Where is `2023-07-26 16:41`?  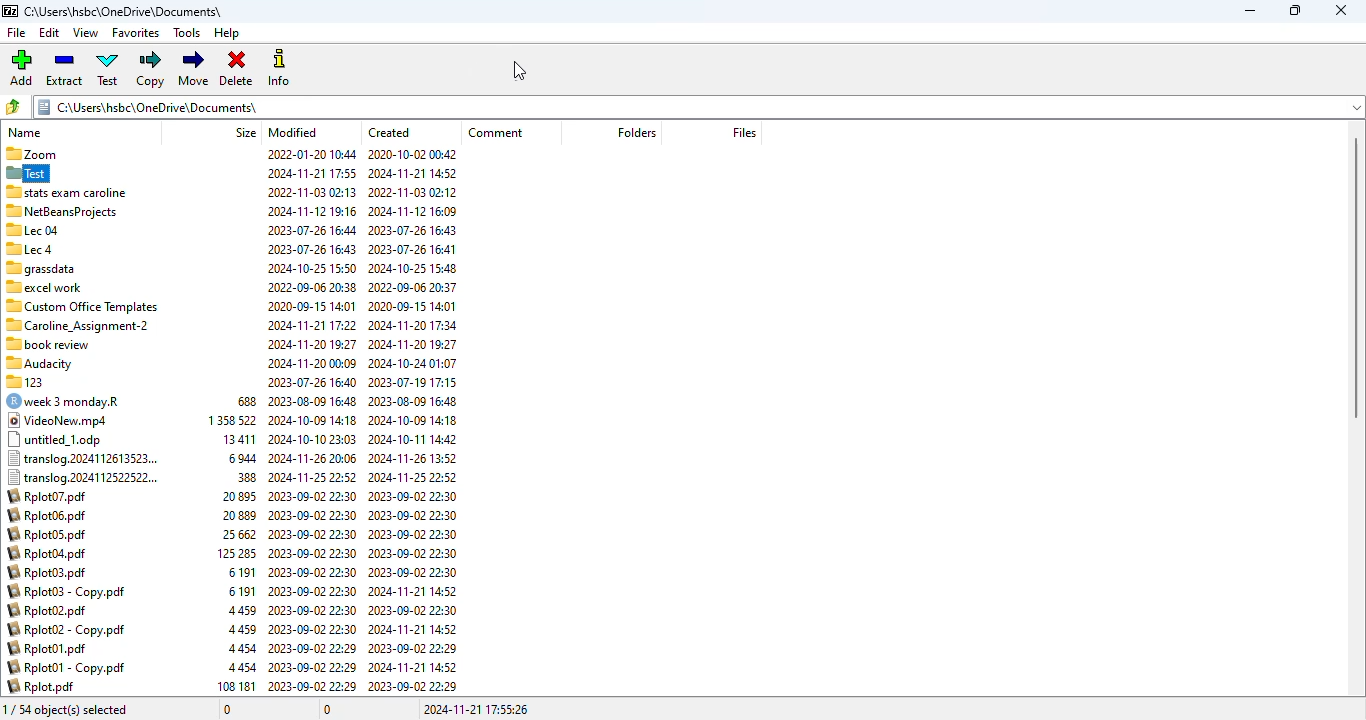
2023-07-26 16:41 is located at coordinates (413, 250).